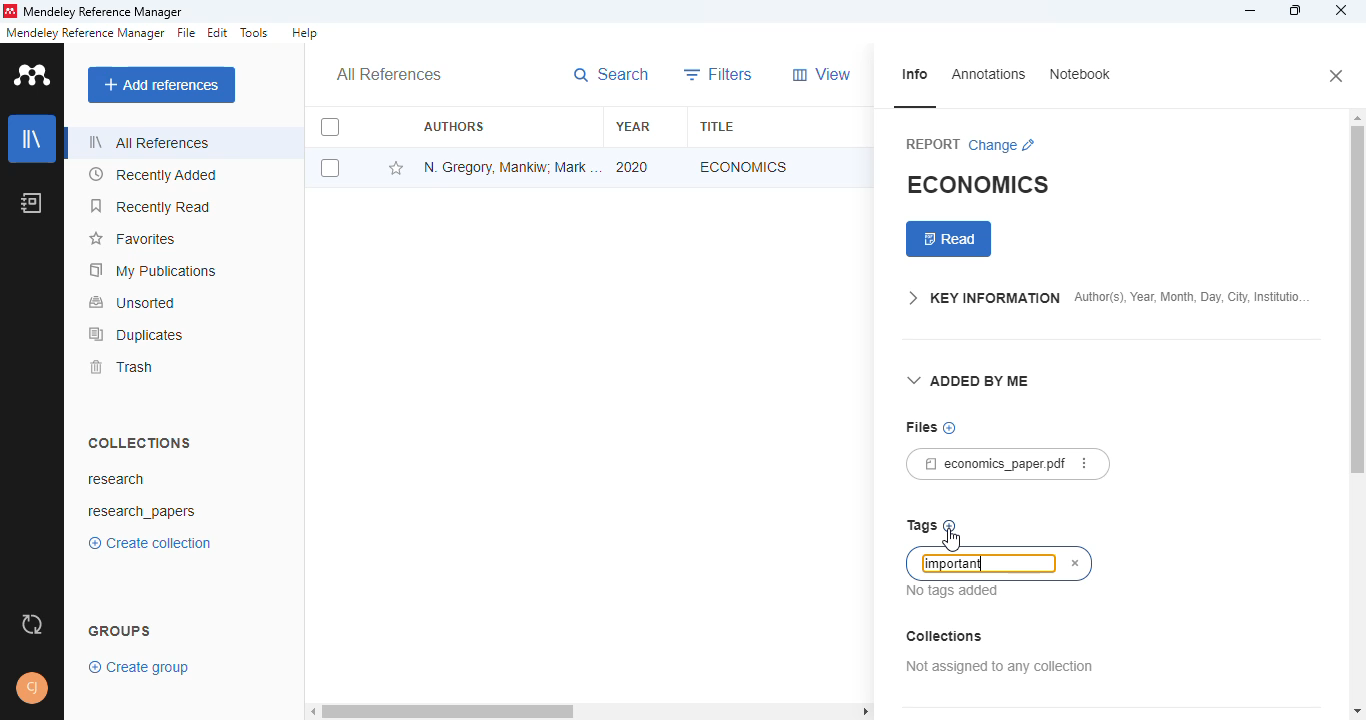 This screenshot has width=1366, height=720. I want to click on favorites, so click(131, 240).